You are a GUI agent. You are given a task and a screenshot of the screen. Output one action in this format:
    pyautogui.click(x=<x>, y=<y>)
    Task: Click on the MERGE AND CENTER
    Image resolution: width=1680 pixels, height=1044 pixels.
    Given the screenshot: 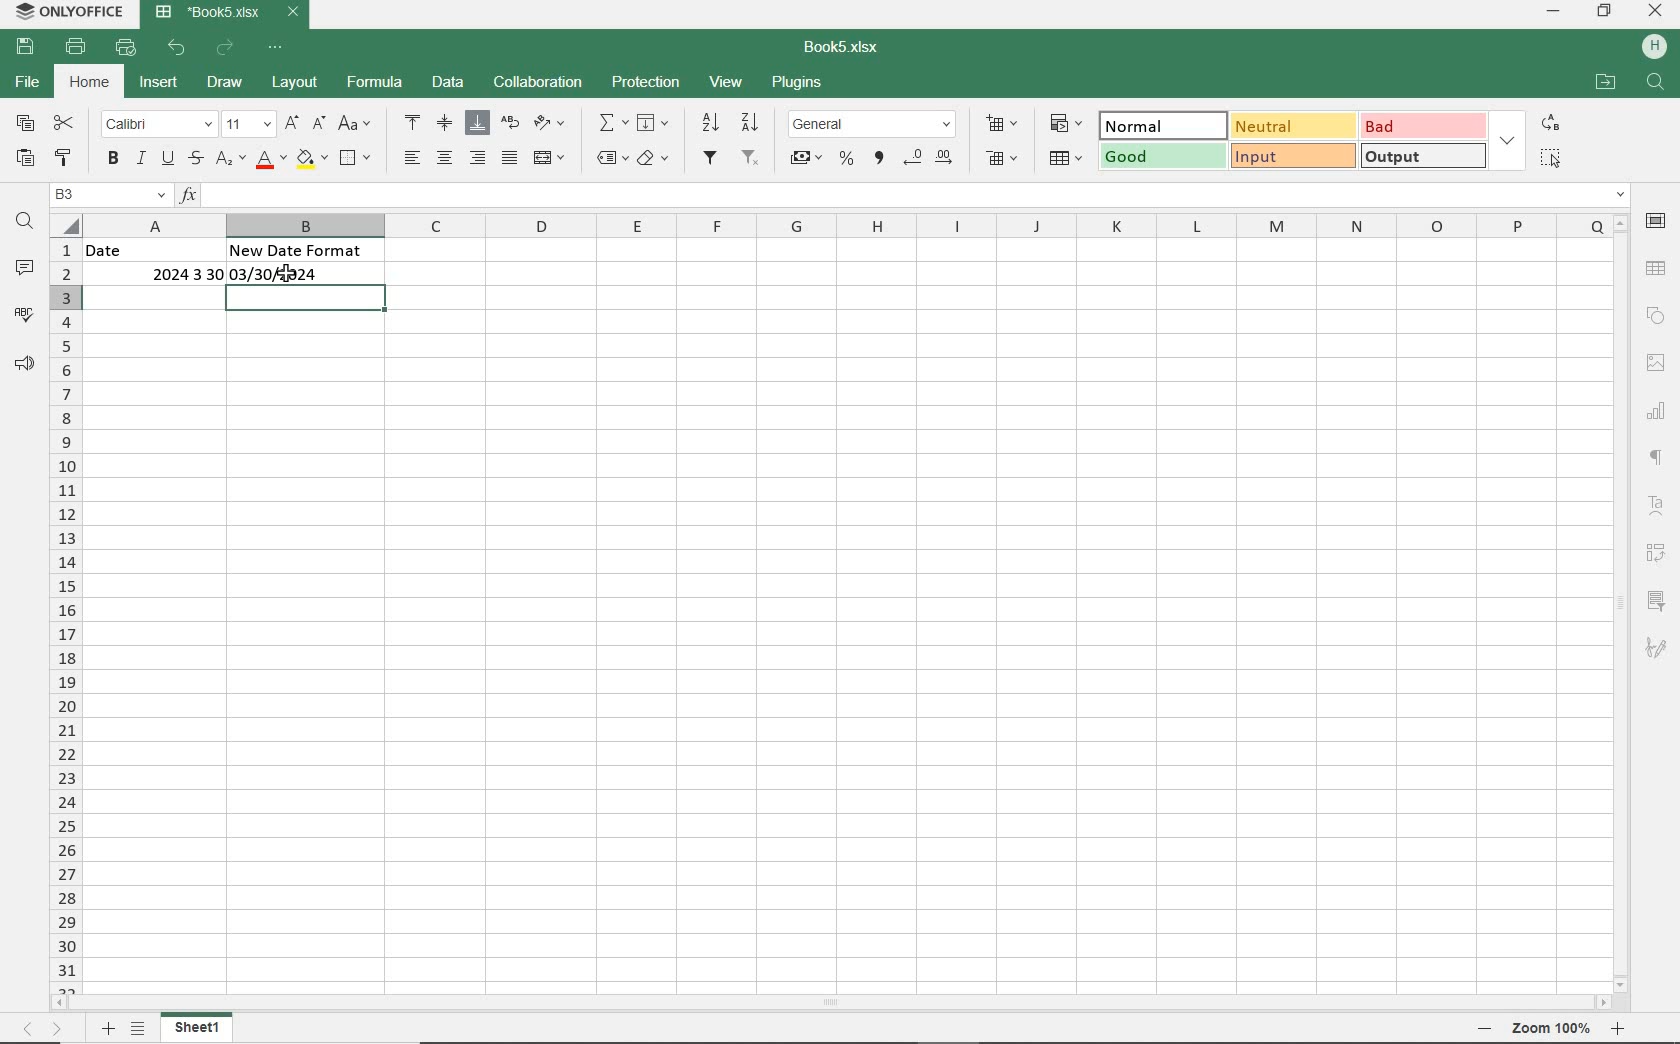 What is the action you would take?
    pyautogui.click(x=551, y=157)
    